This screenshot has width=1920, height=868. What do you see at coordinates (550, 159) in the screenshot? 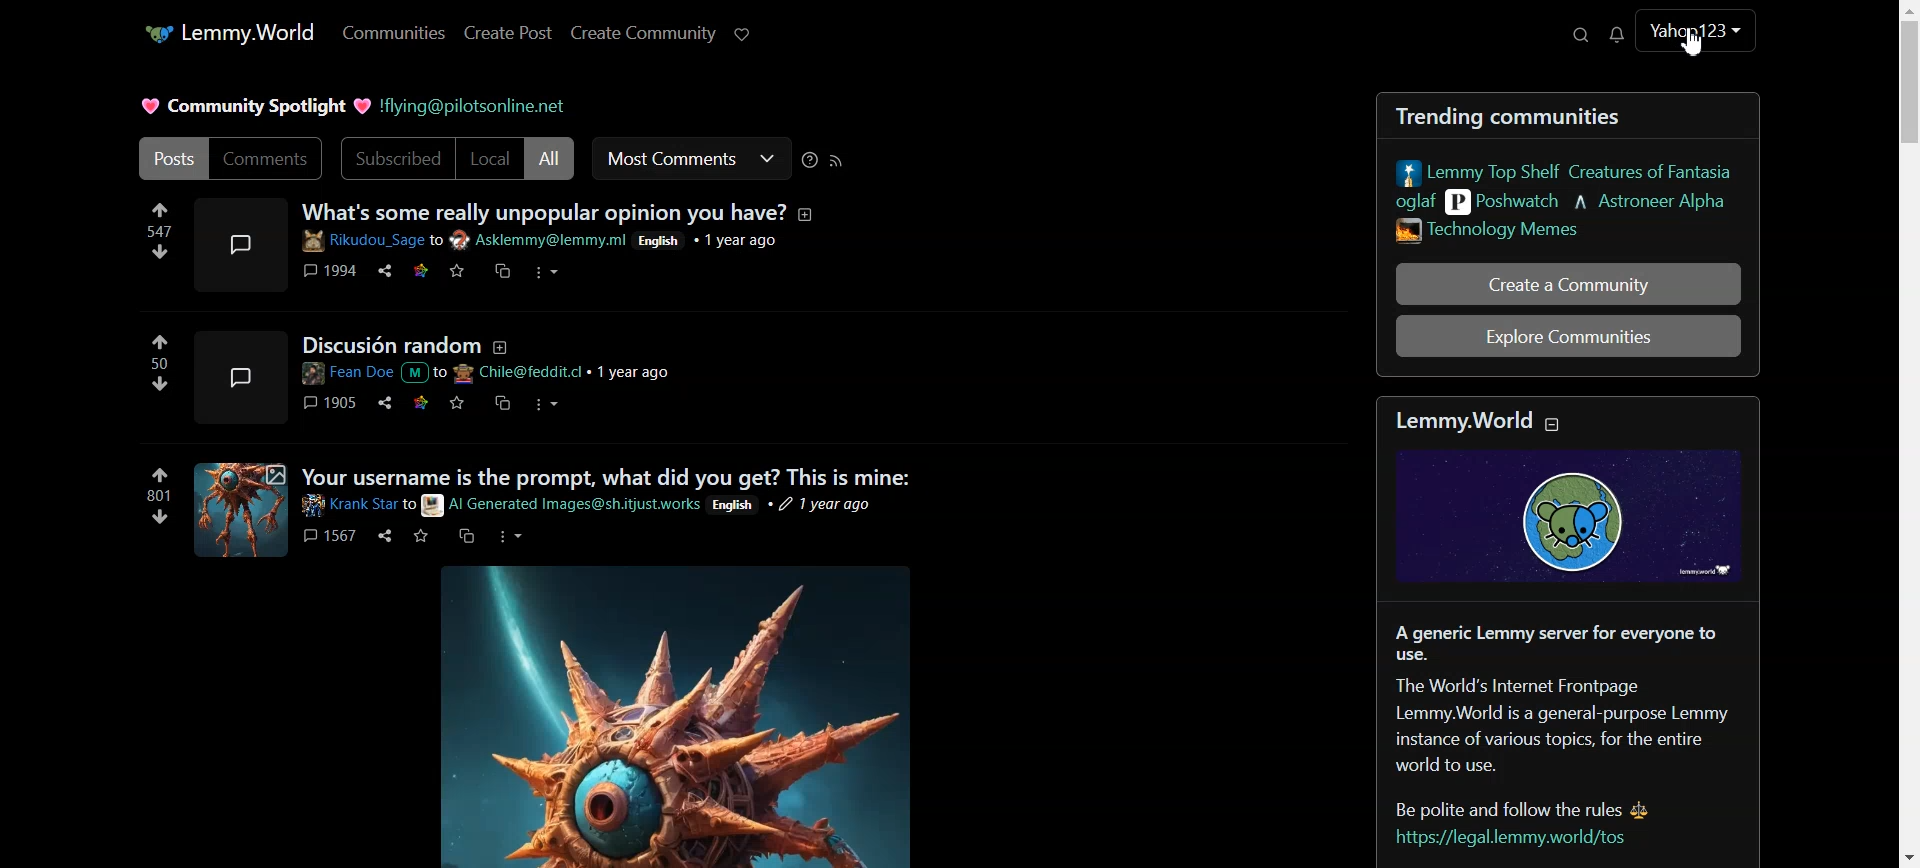
I see `All` at bounding box center [550, 159].